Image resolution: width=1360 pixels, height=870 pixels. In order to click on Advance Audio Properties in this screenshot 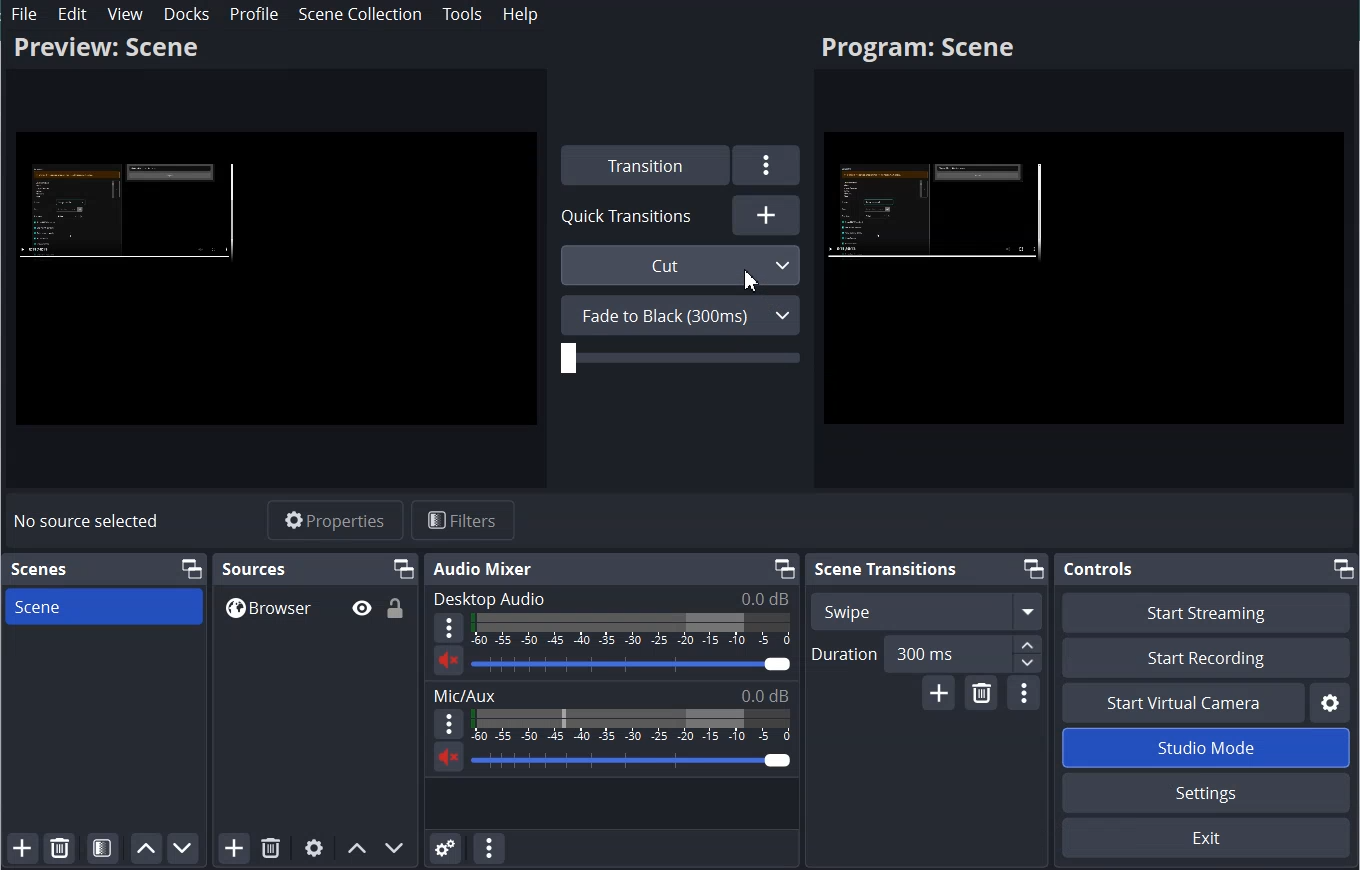, I will do `click(445, 848)`.